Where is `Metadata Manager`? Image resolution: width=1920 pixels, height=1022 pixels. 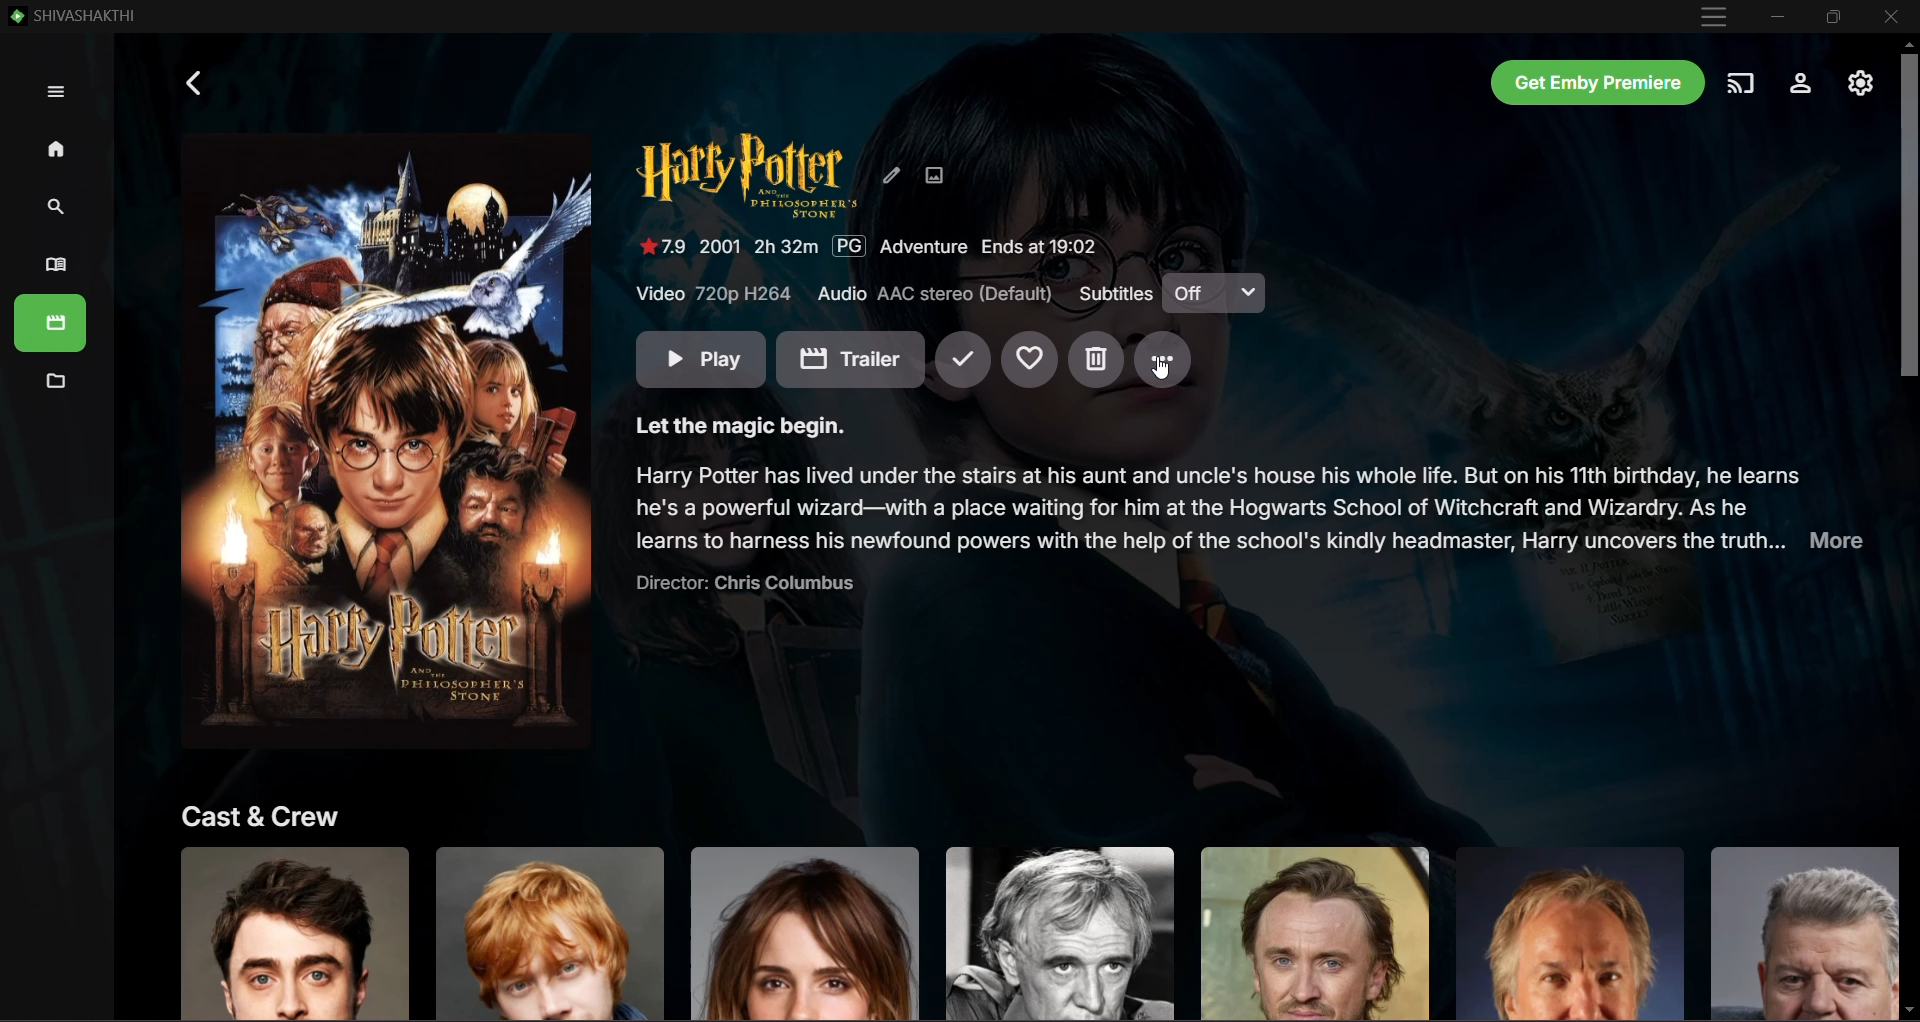
Metadata Manager is located at coordinates (53, 384).